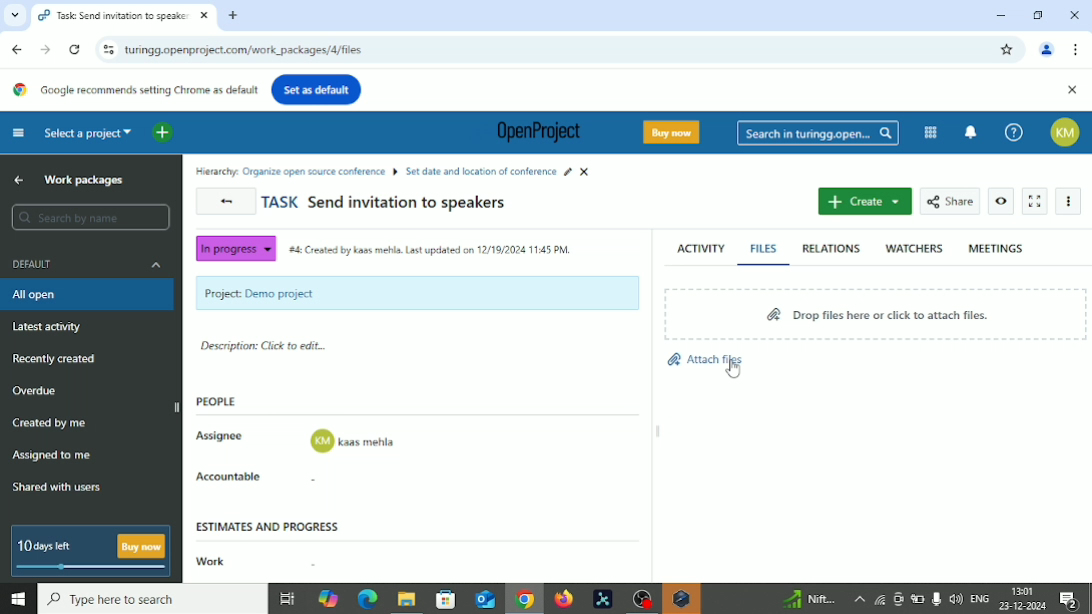 This screenshot has height=614, width=1092. Describe the element at coordinates (703, 355) in the screenshot. I see `Attach files` at that location.